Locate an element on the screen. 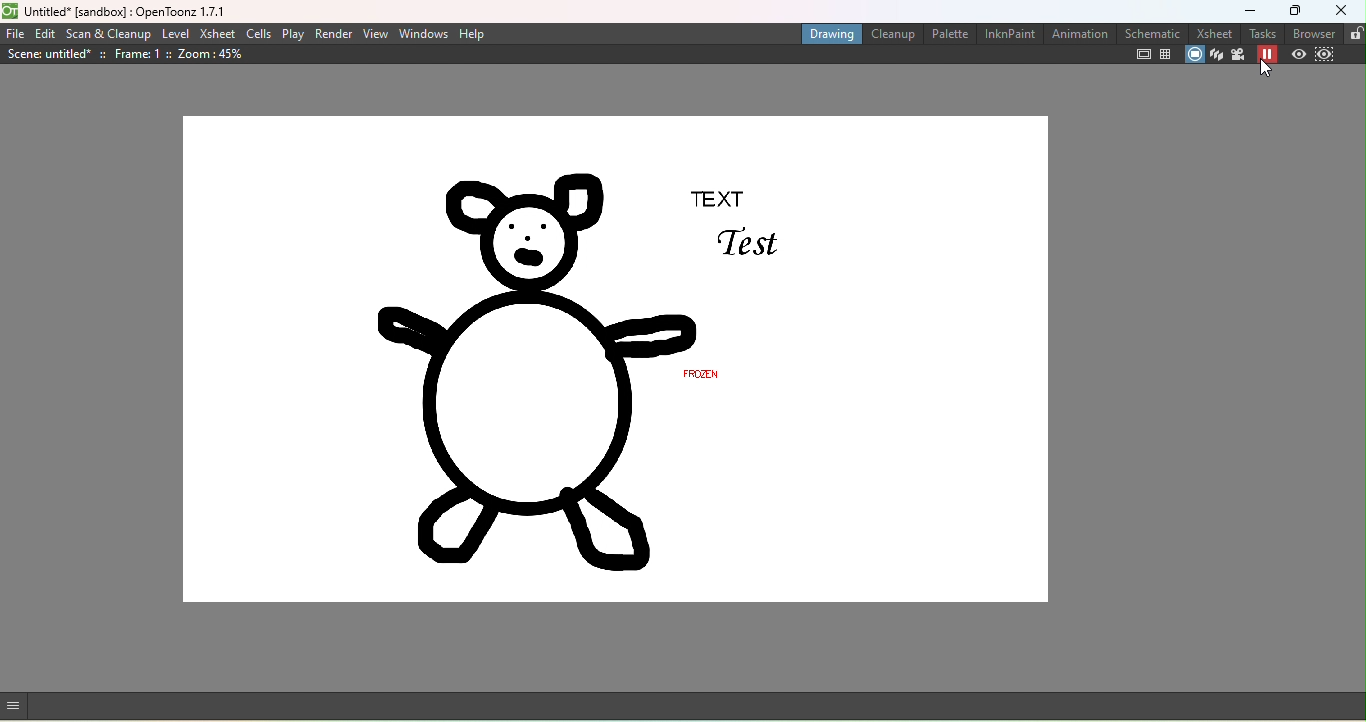  Canvas is located at coordinates (612, 360).